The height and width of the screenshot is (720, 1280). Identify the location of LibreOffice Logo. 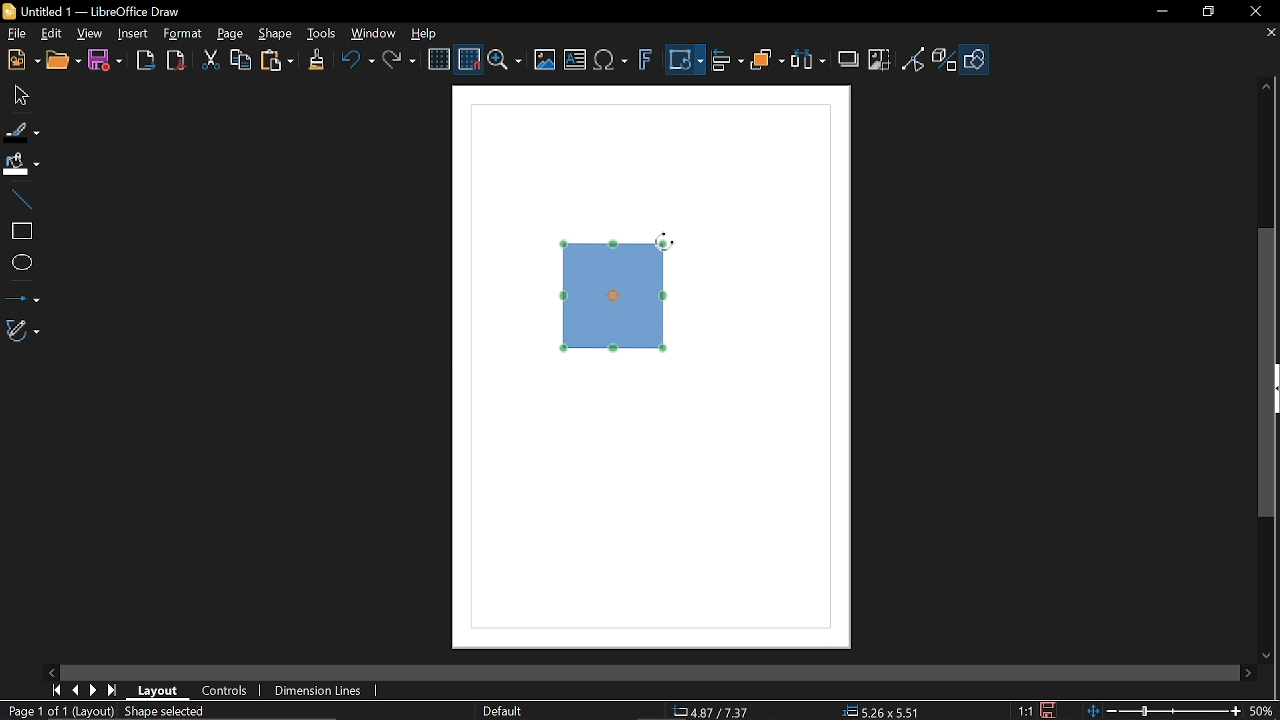
(9, 12).